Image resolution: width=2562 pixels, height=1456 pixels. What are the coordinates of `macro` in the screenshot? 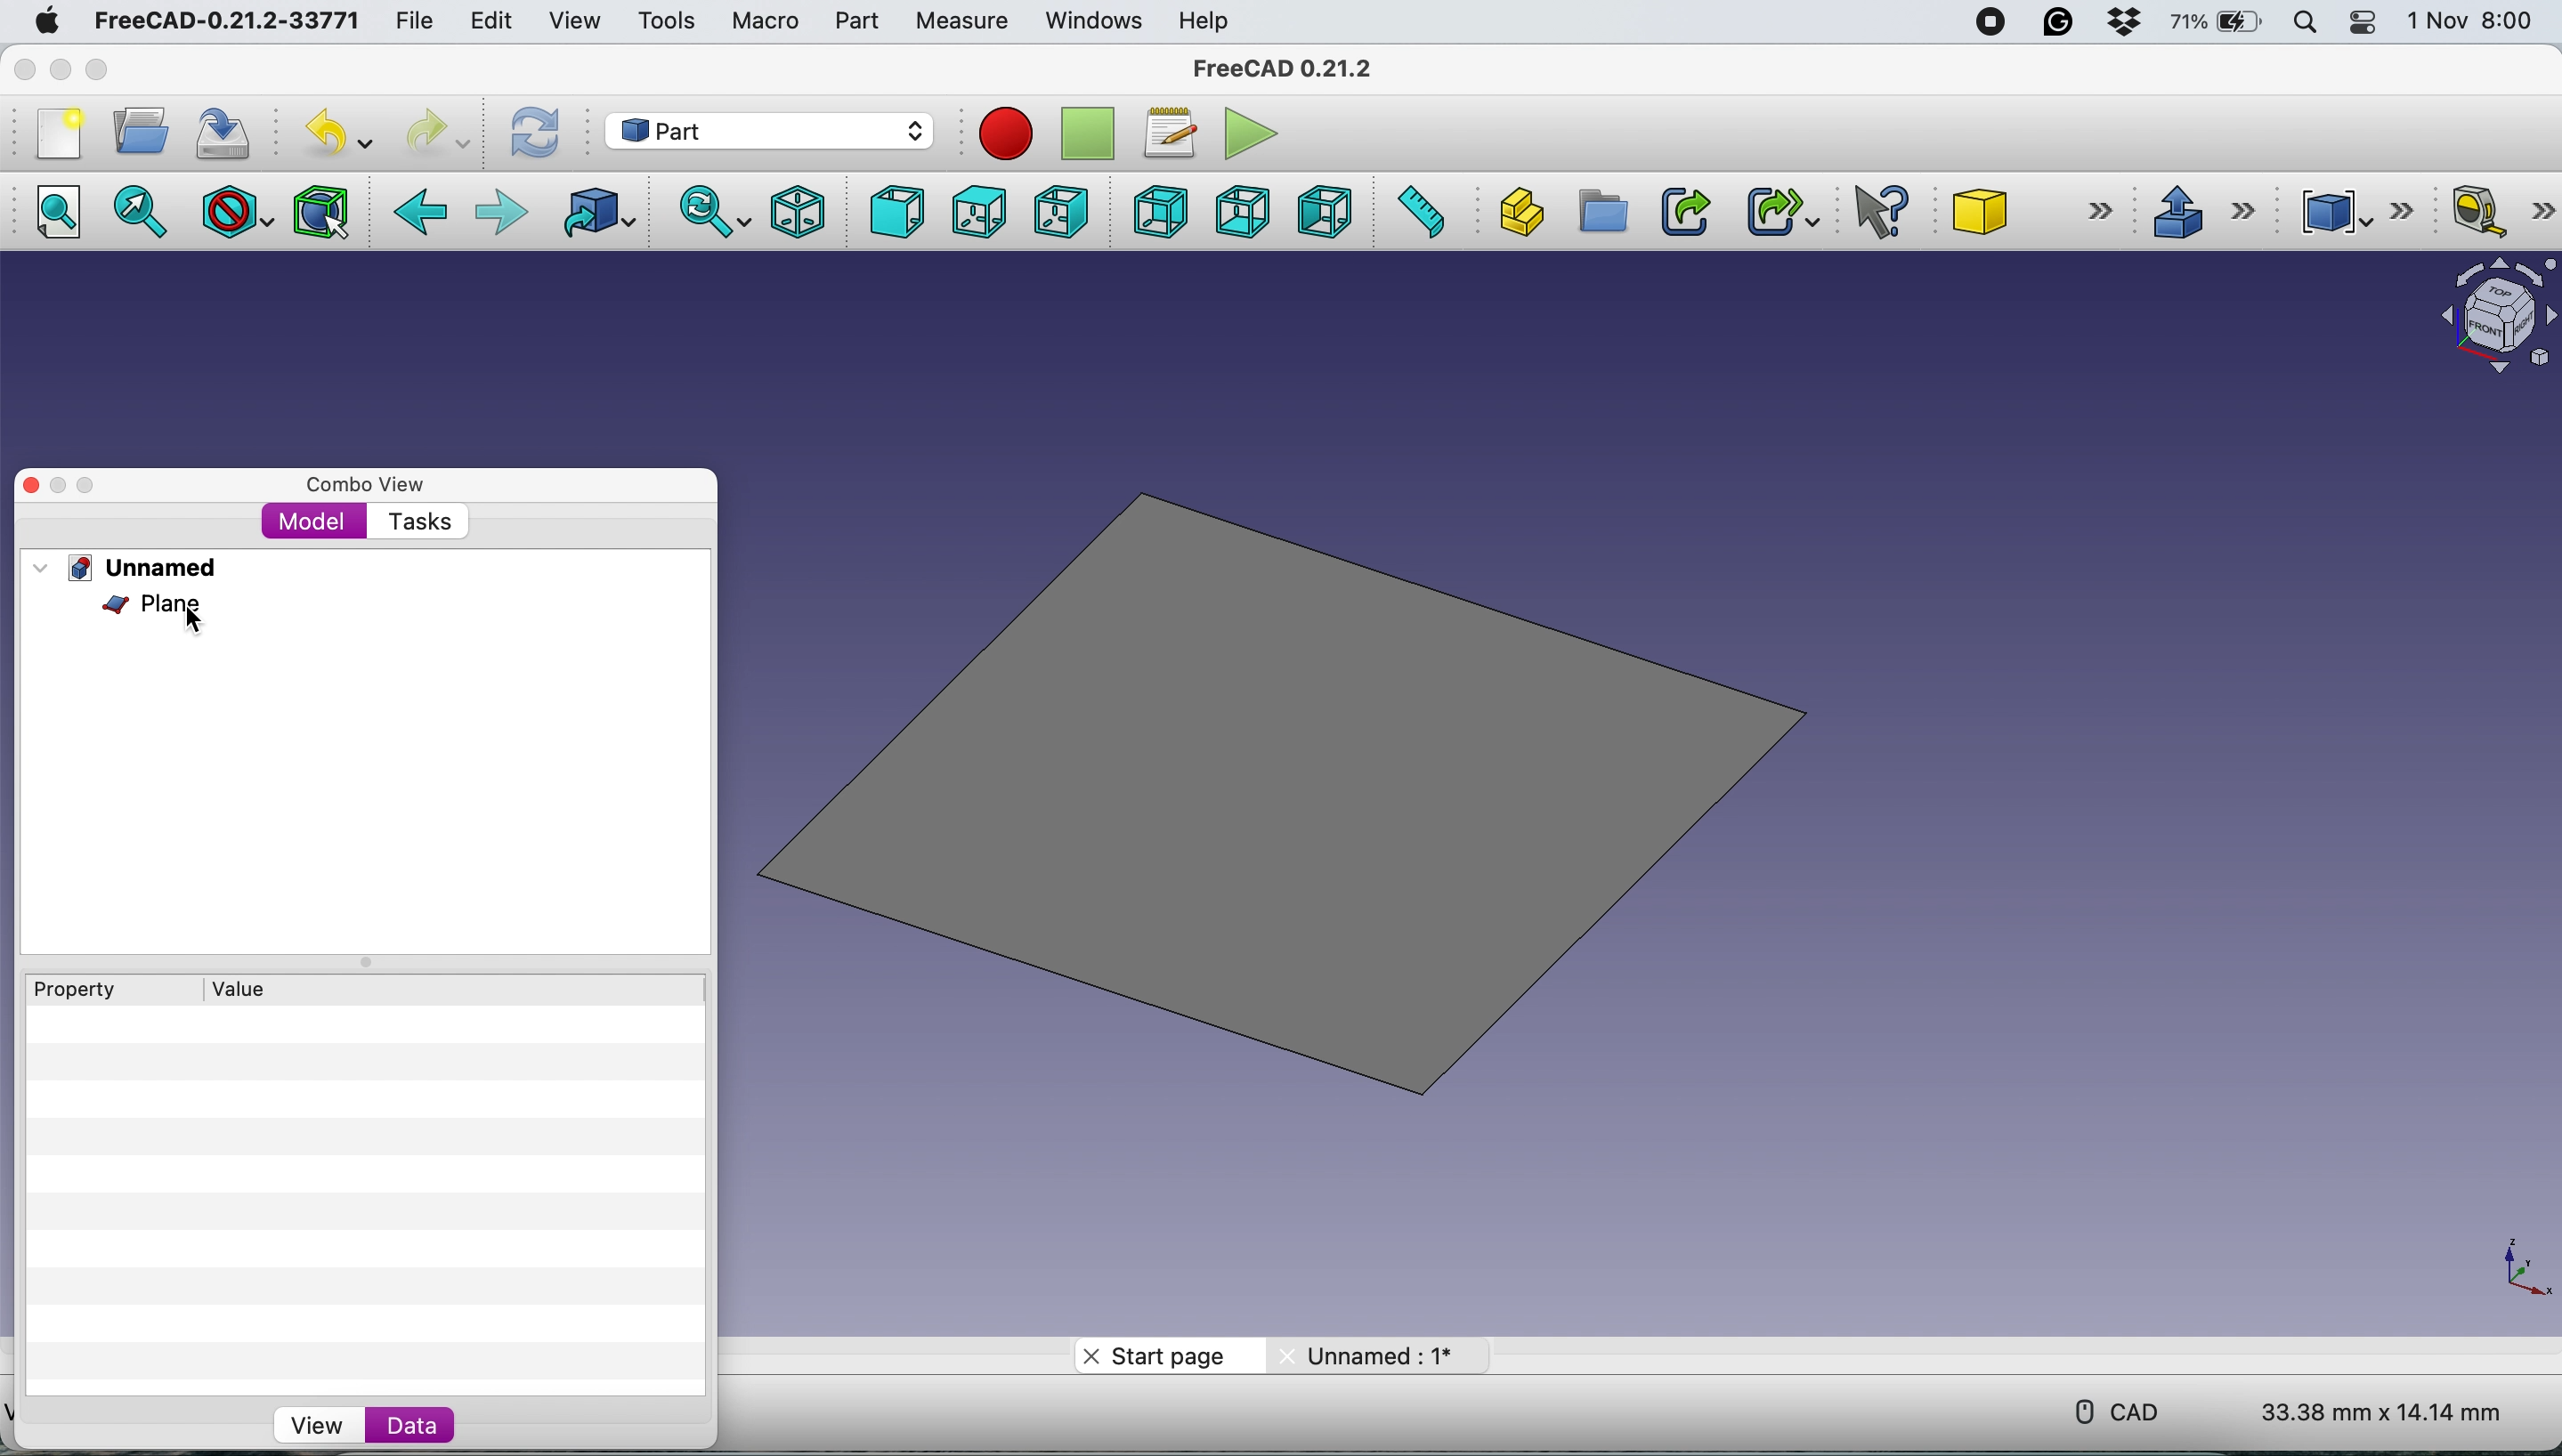 It's located at (761, 21).